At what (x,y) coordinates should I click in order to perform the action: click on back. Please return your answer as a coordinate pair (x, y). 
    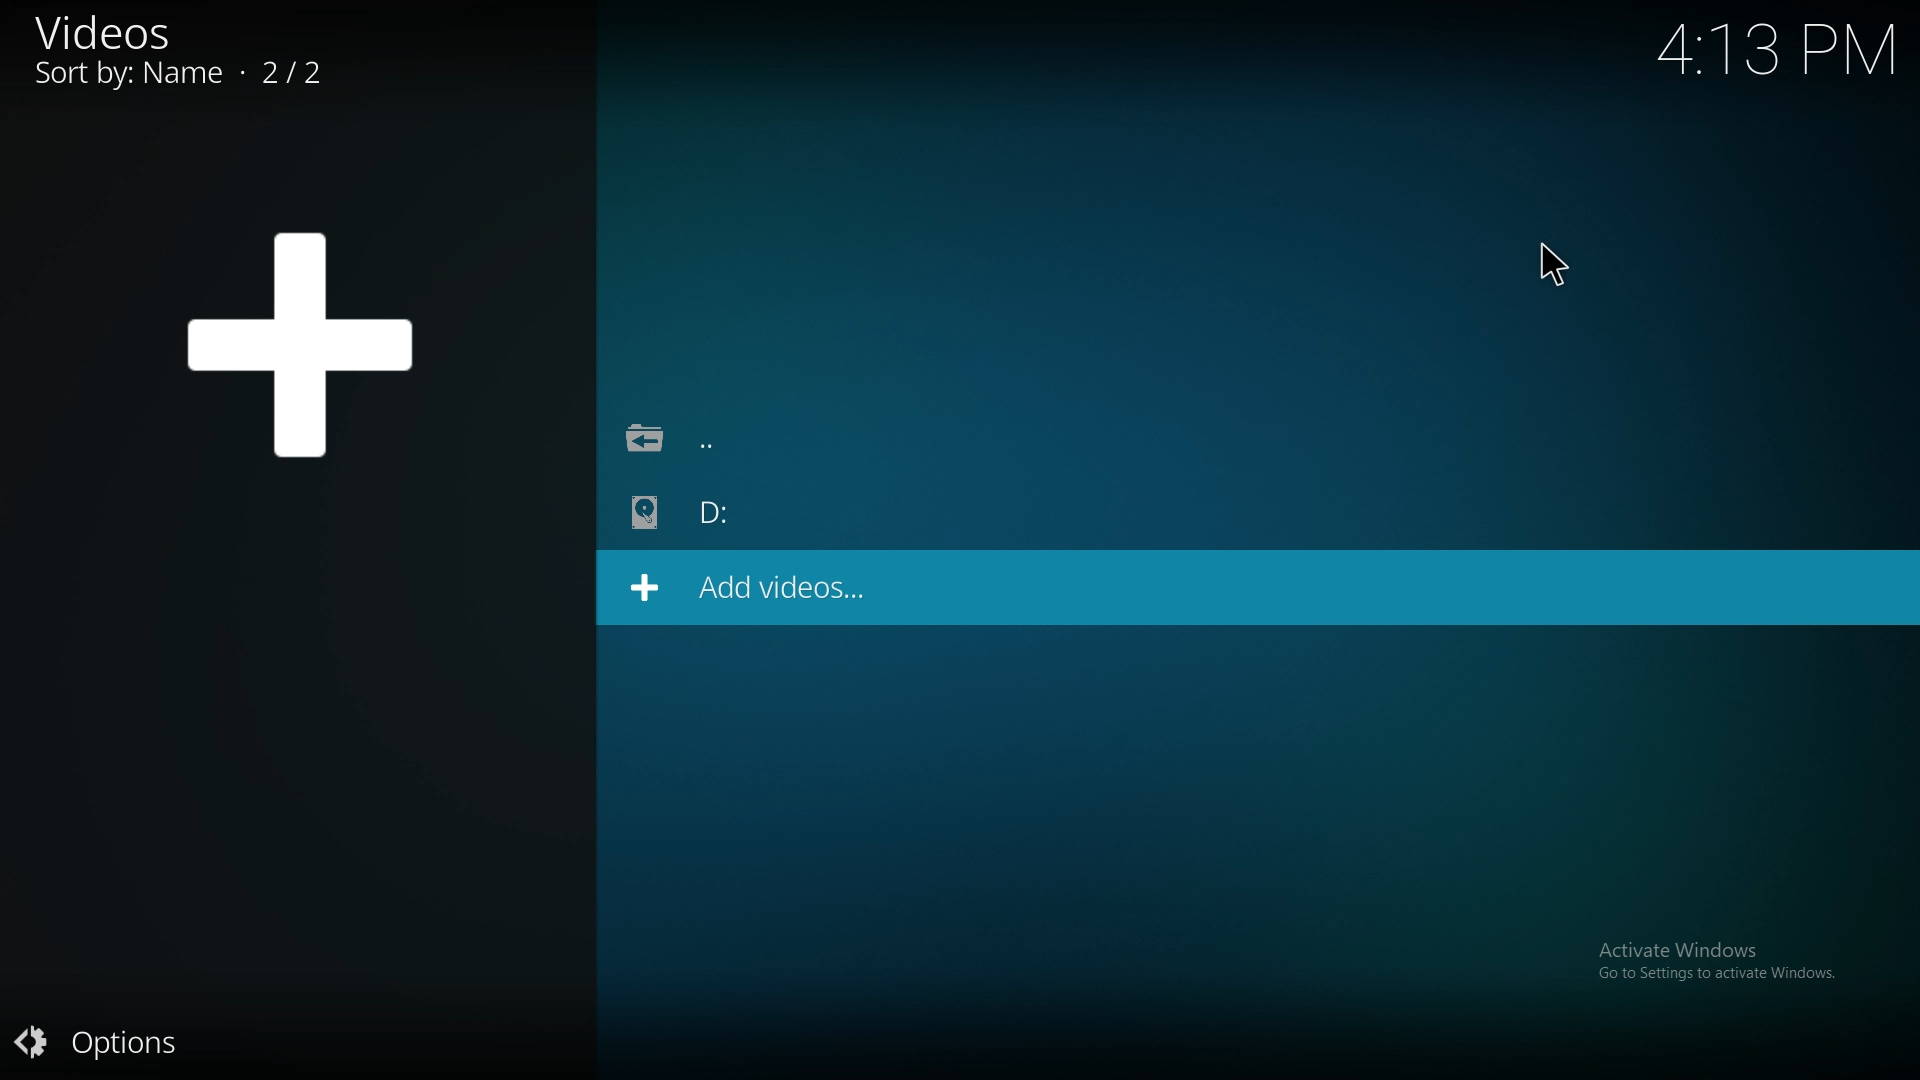
    Looking at the image, I should click on (688, 437).